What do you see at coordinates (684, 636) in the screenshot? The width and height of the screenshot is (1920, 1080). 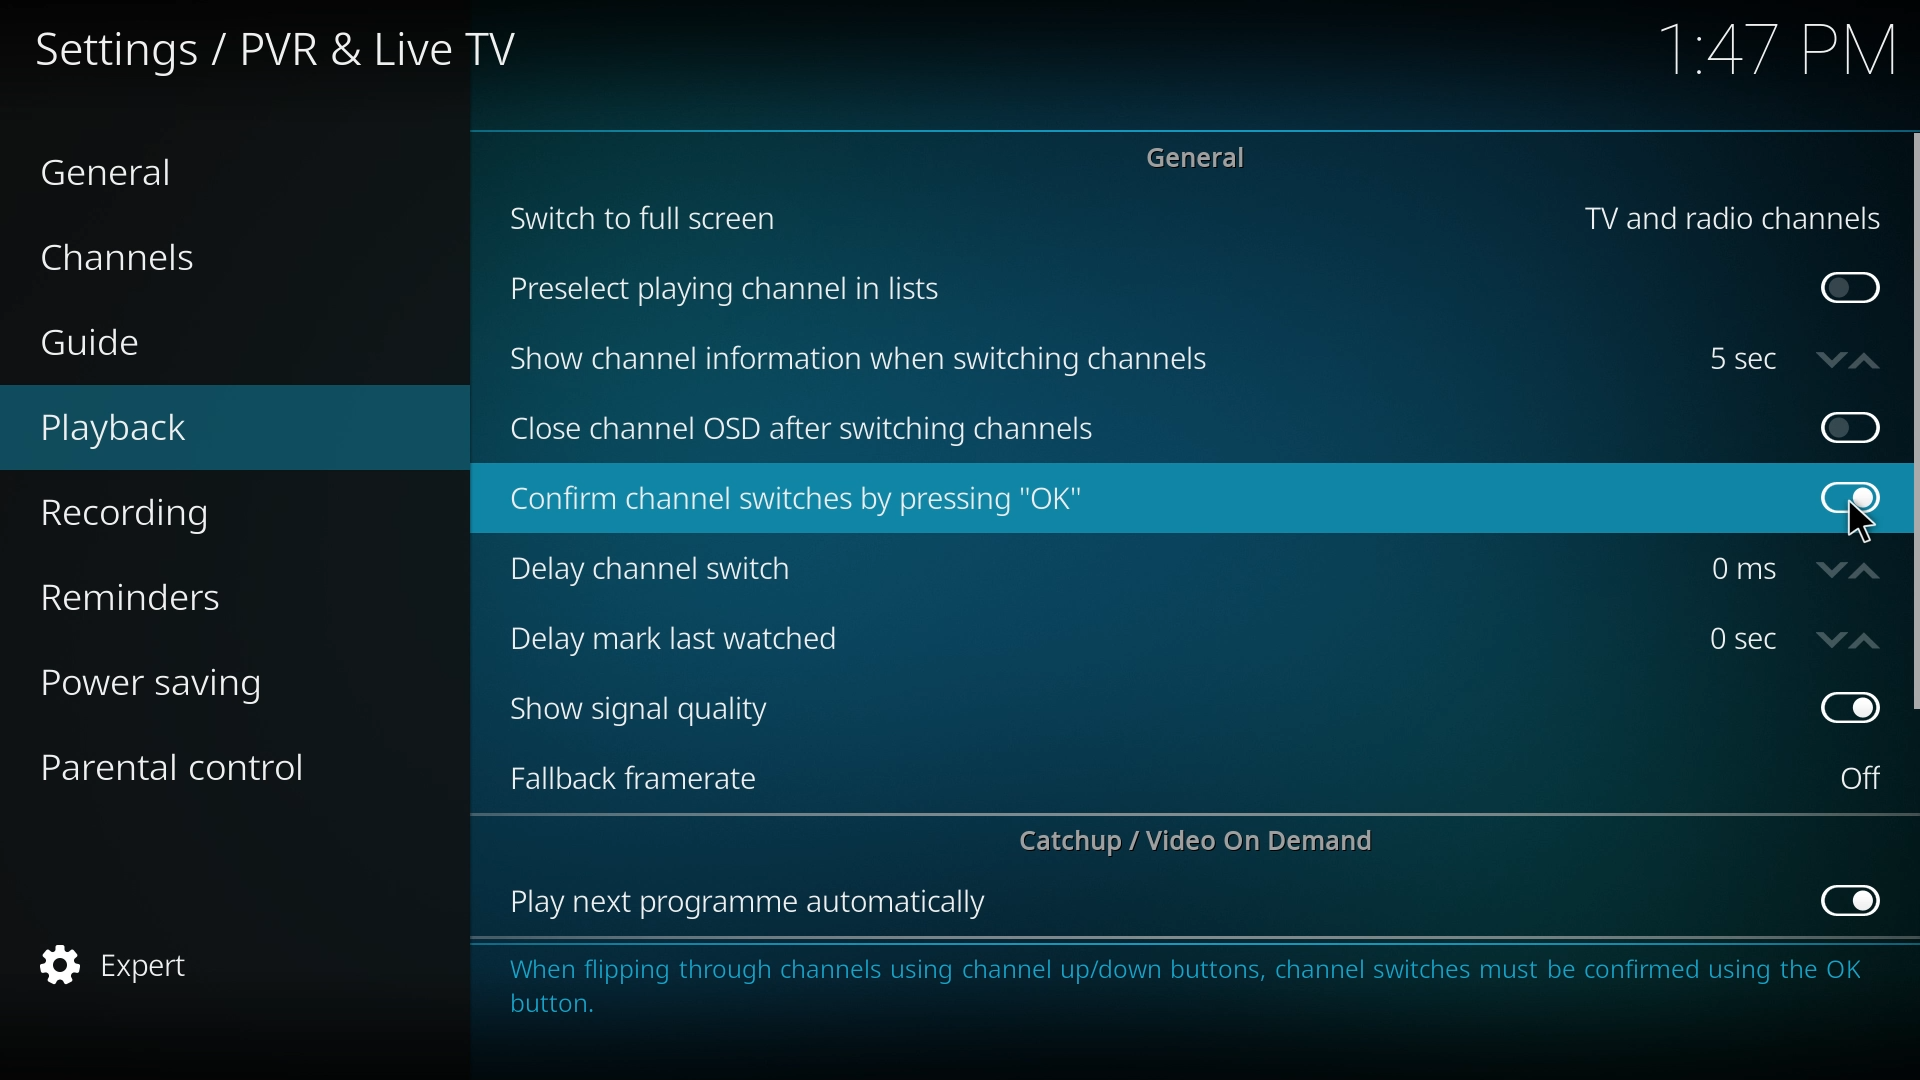 I see `delay mark last watched` at bounding box center [684, 636].